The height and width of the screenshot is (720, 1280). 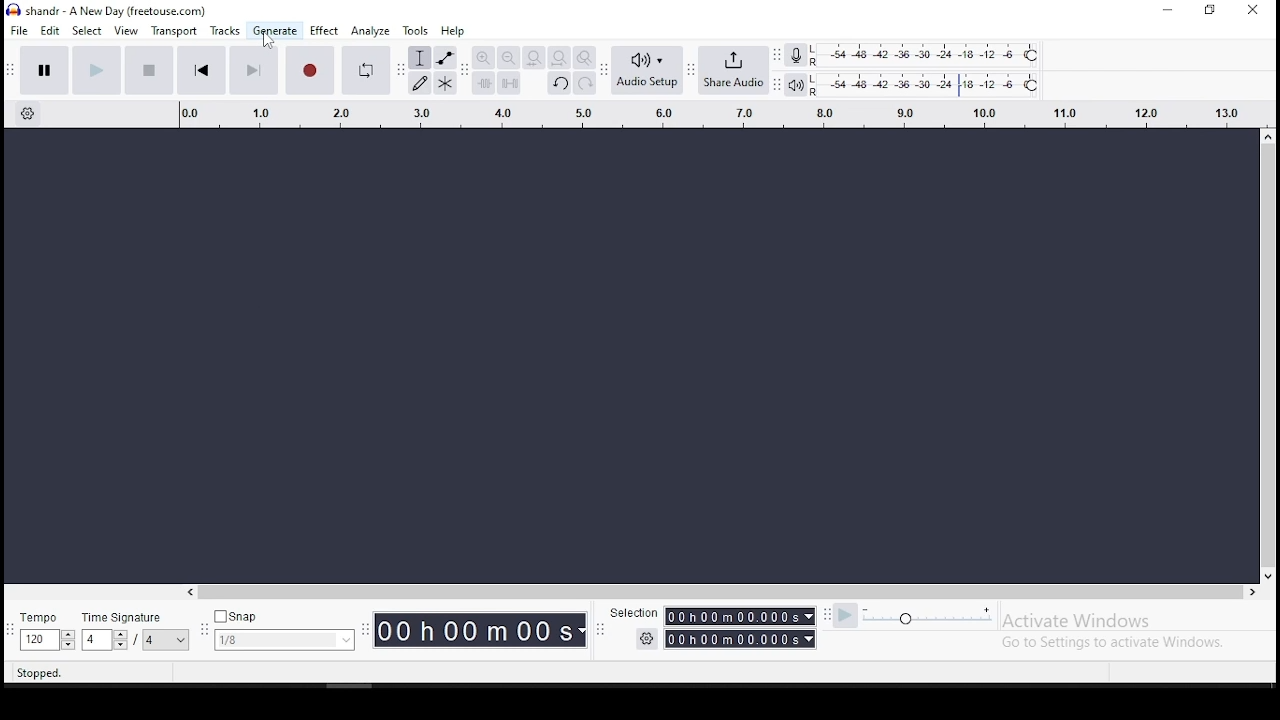 What do you see at coordinates (89, 32) in the screenshot?
I see `select` at bounding box center [89, 32].